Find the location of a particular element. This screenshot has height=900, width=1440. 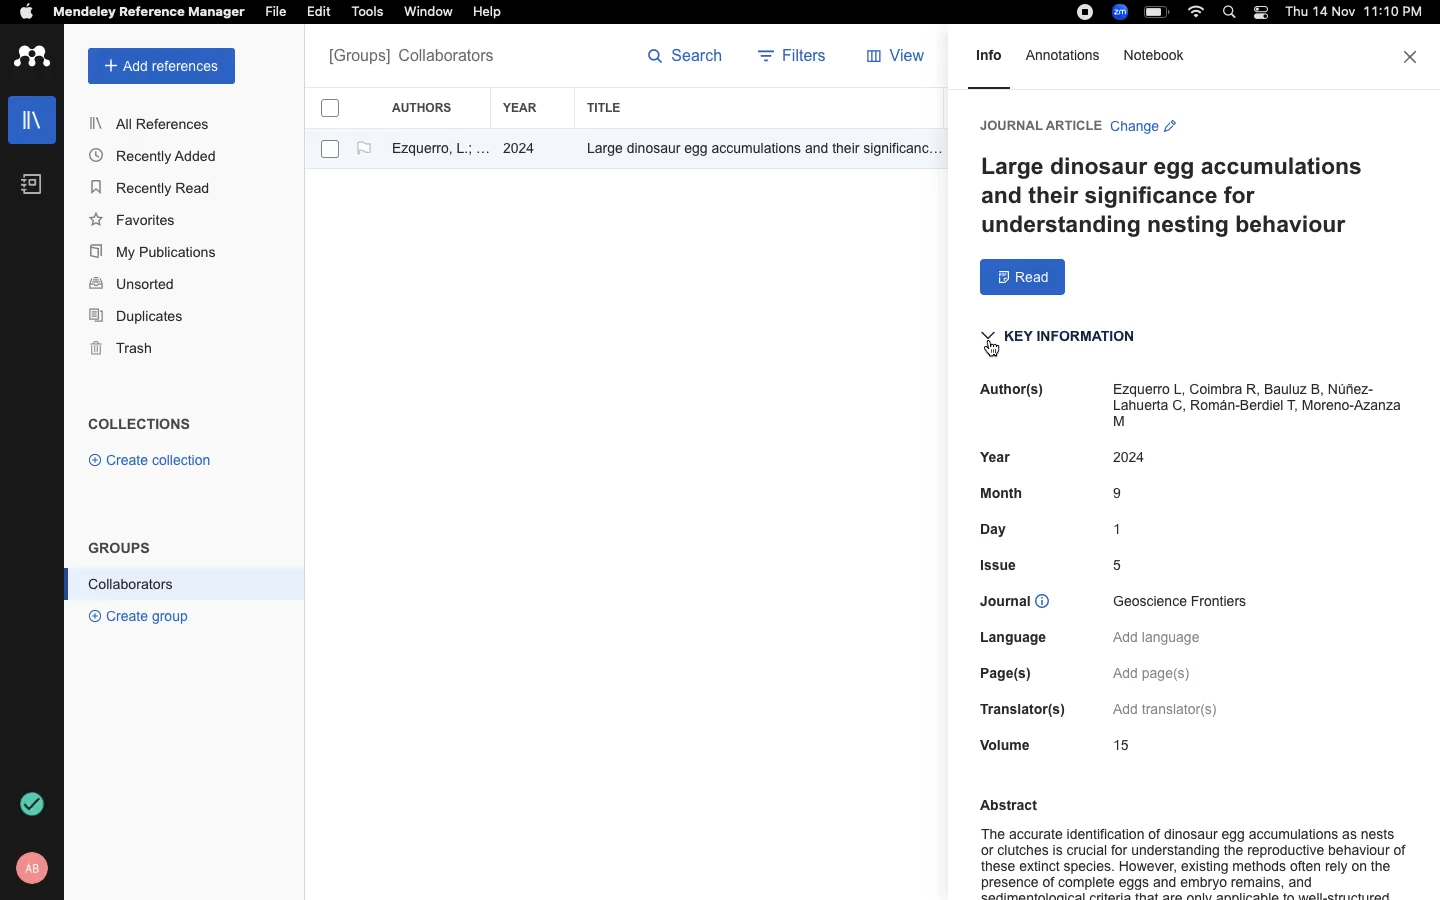

JOURNAL ARTICLE is located at coordinates (1038, 125).